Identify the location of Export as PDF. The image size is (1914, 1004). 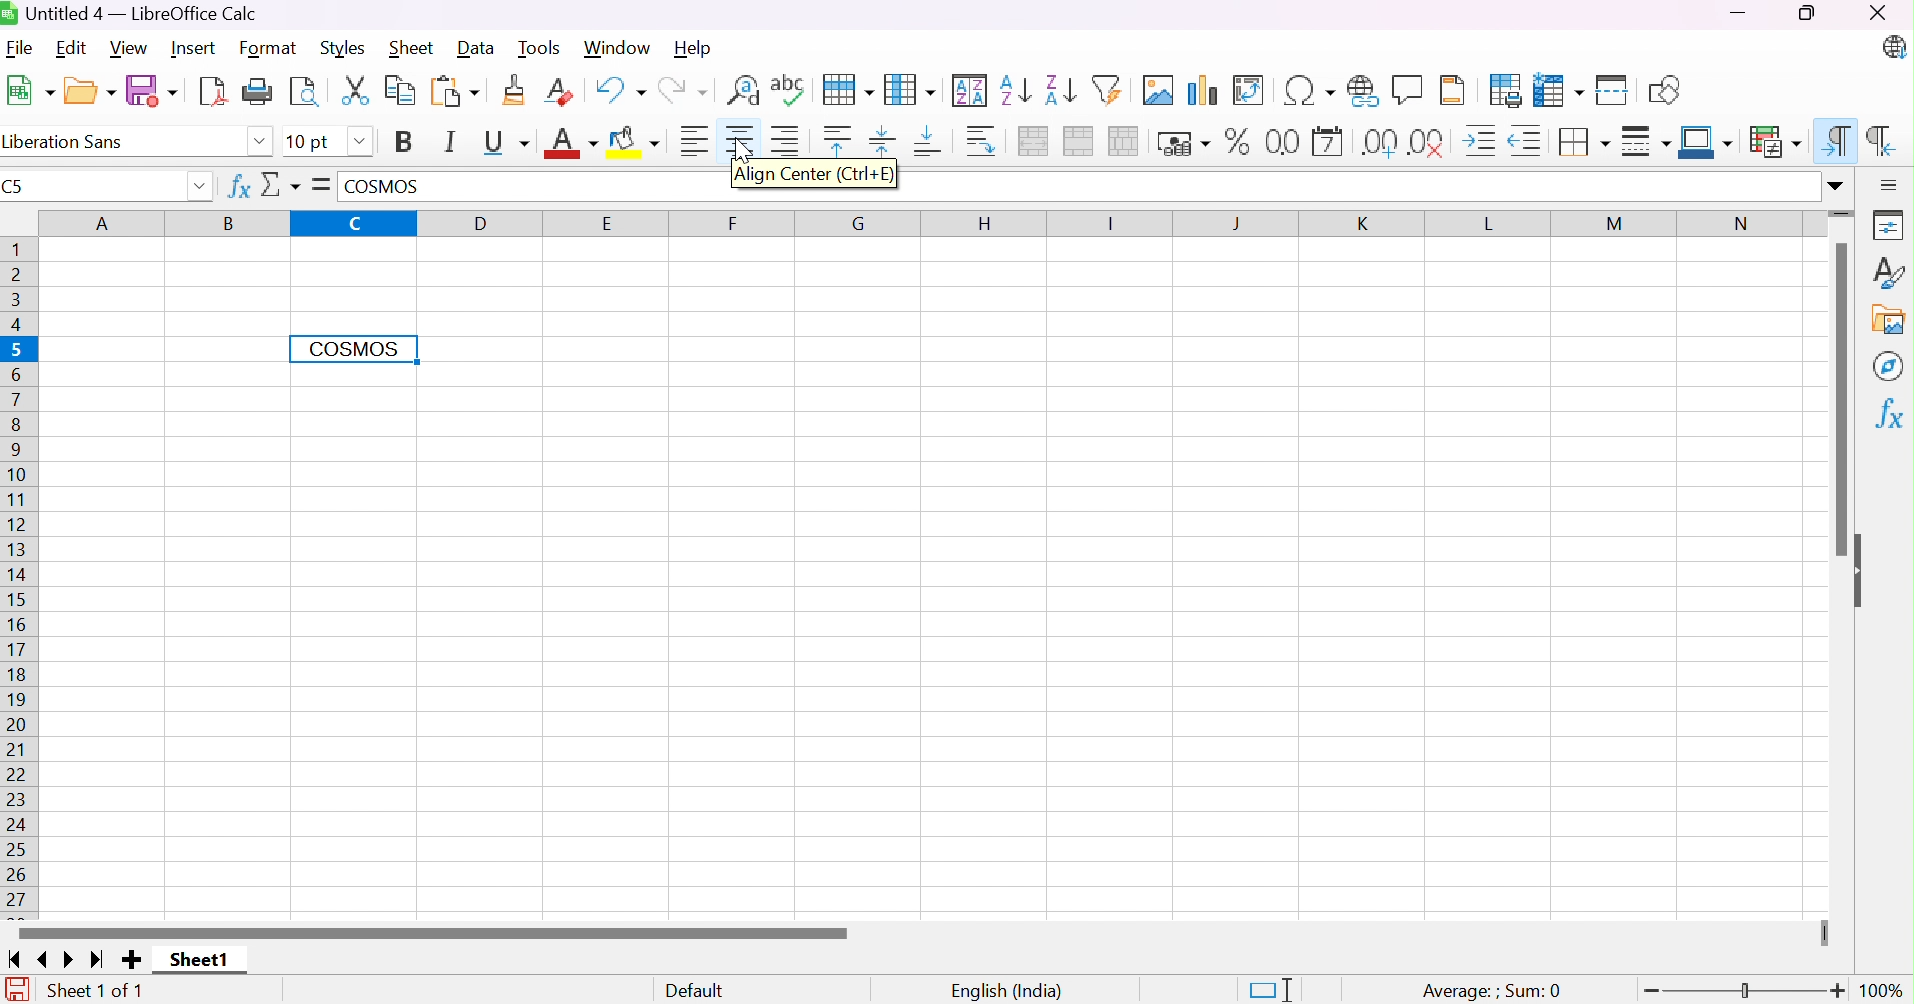
(212, 93).